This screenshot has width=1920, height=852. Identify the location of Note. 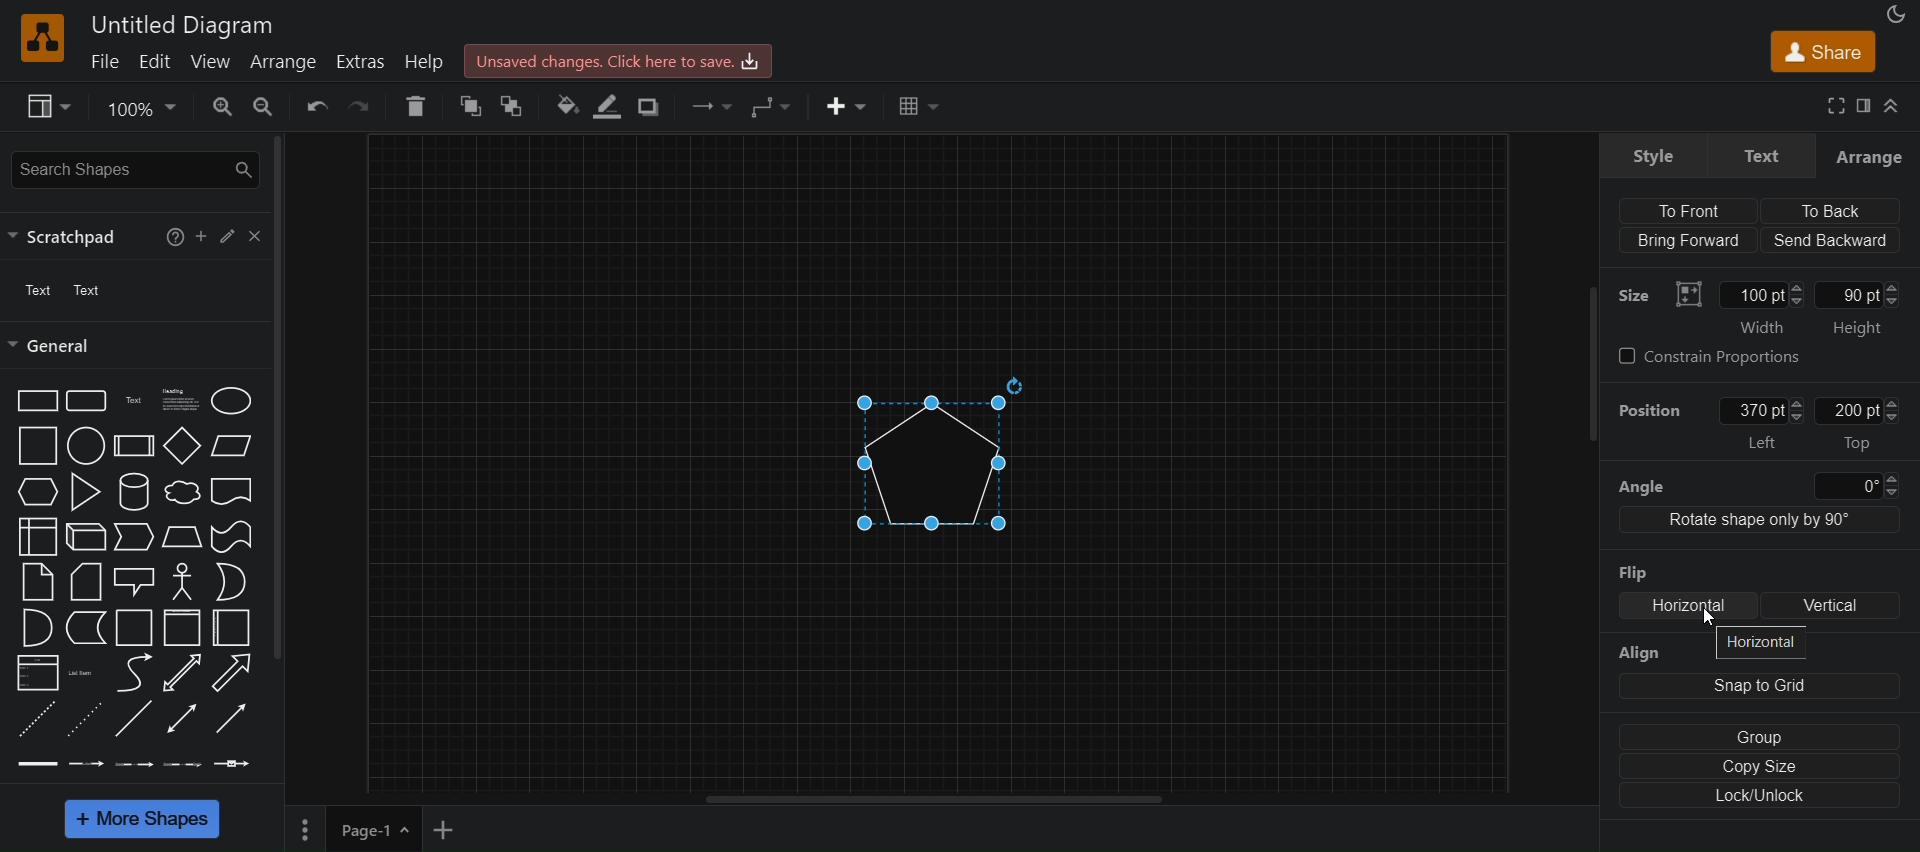
(38, 583).